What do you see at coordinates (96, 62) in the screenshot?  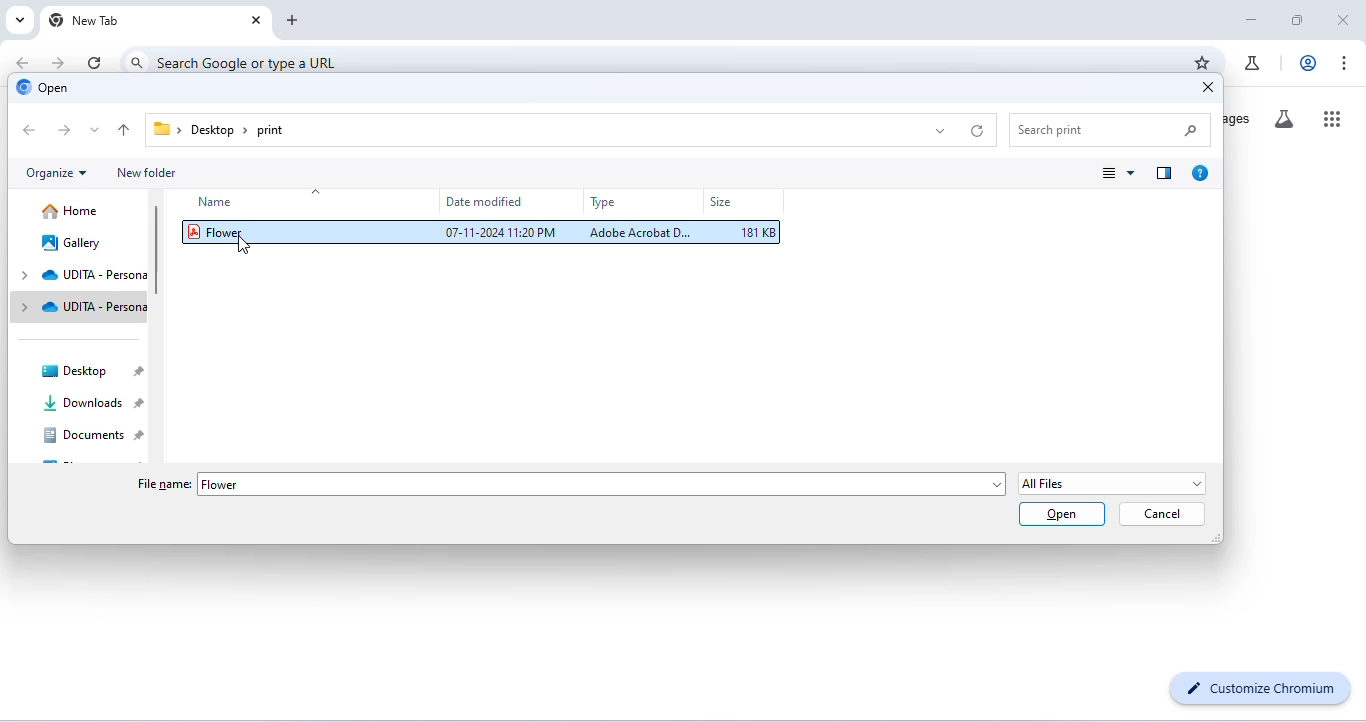 I see `refresh` at bounding box center [96, 62].